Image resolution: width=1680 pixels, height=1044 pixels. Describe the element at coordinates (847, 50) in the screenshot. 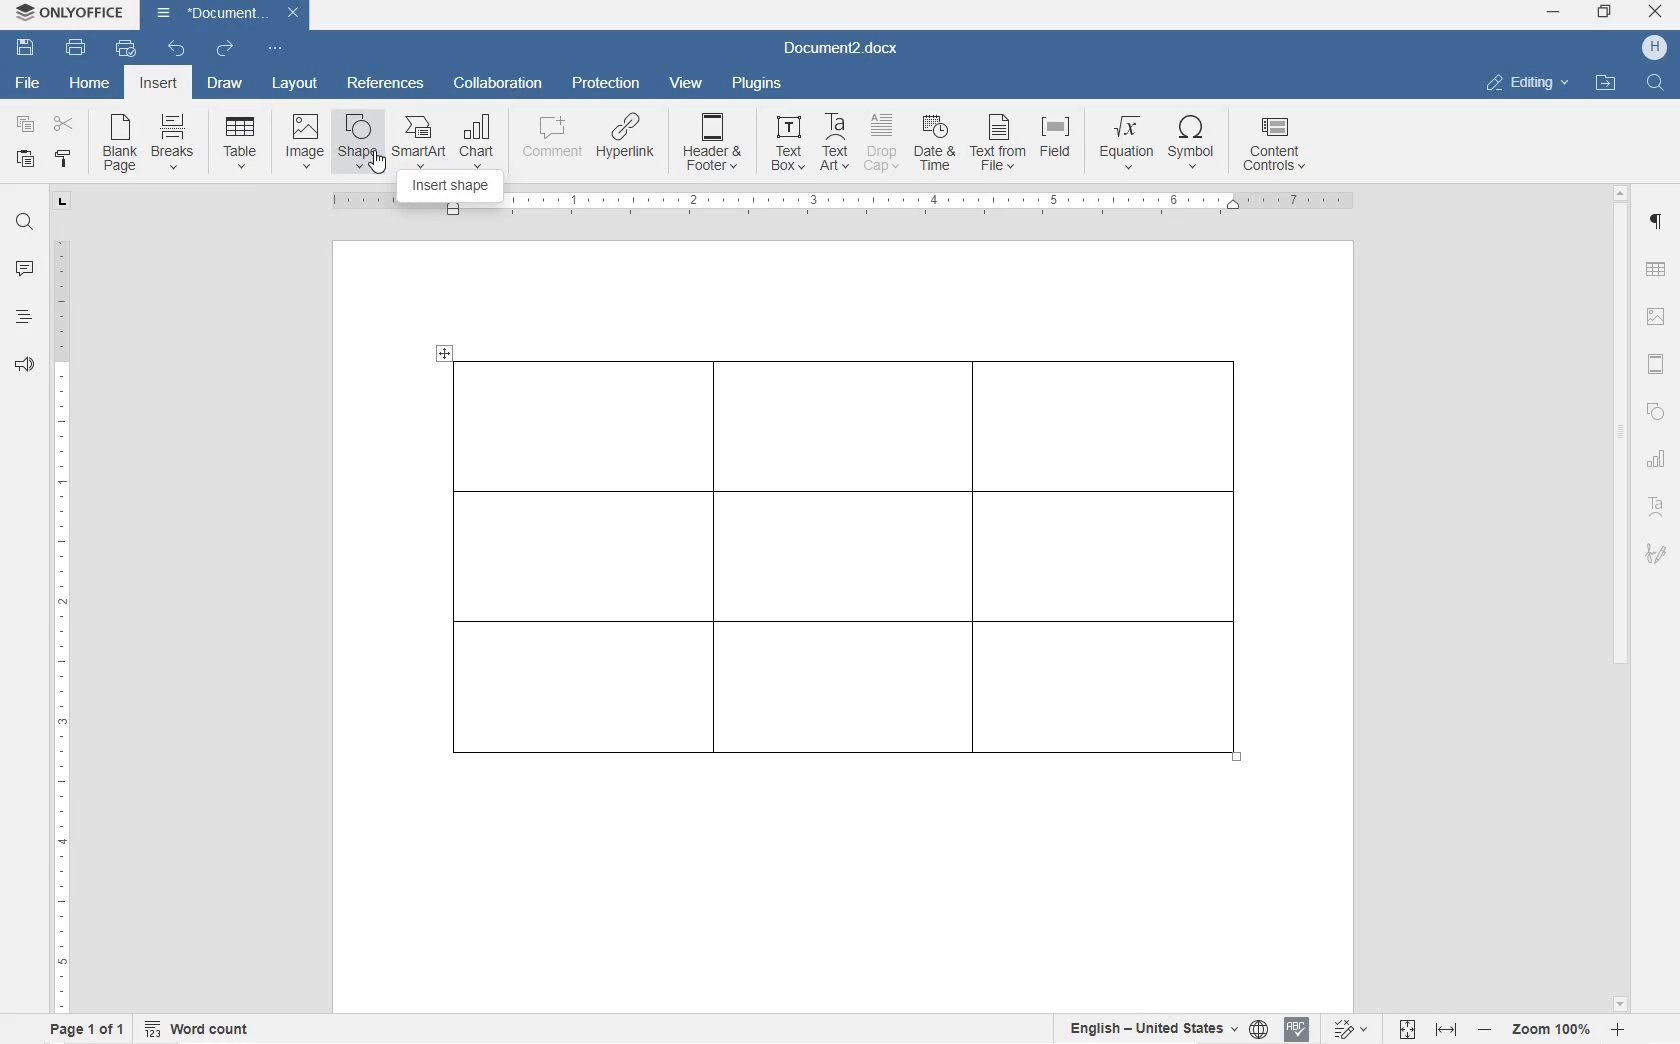

I see `Document3.docx` at that location.